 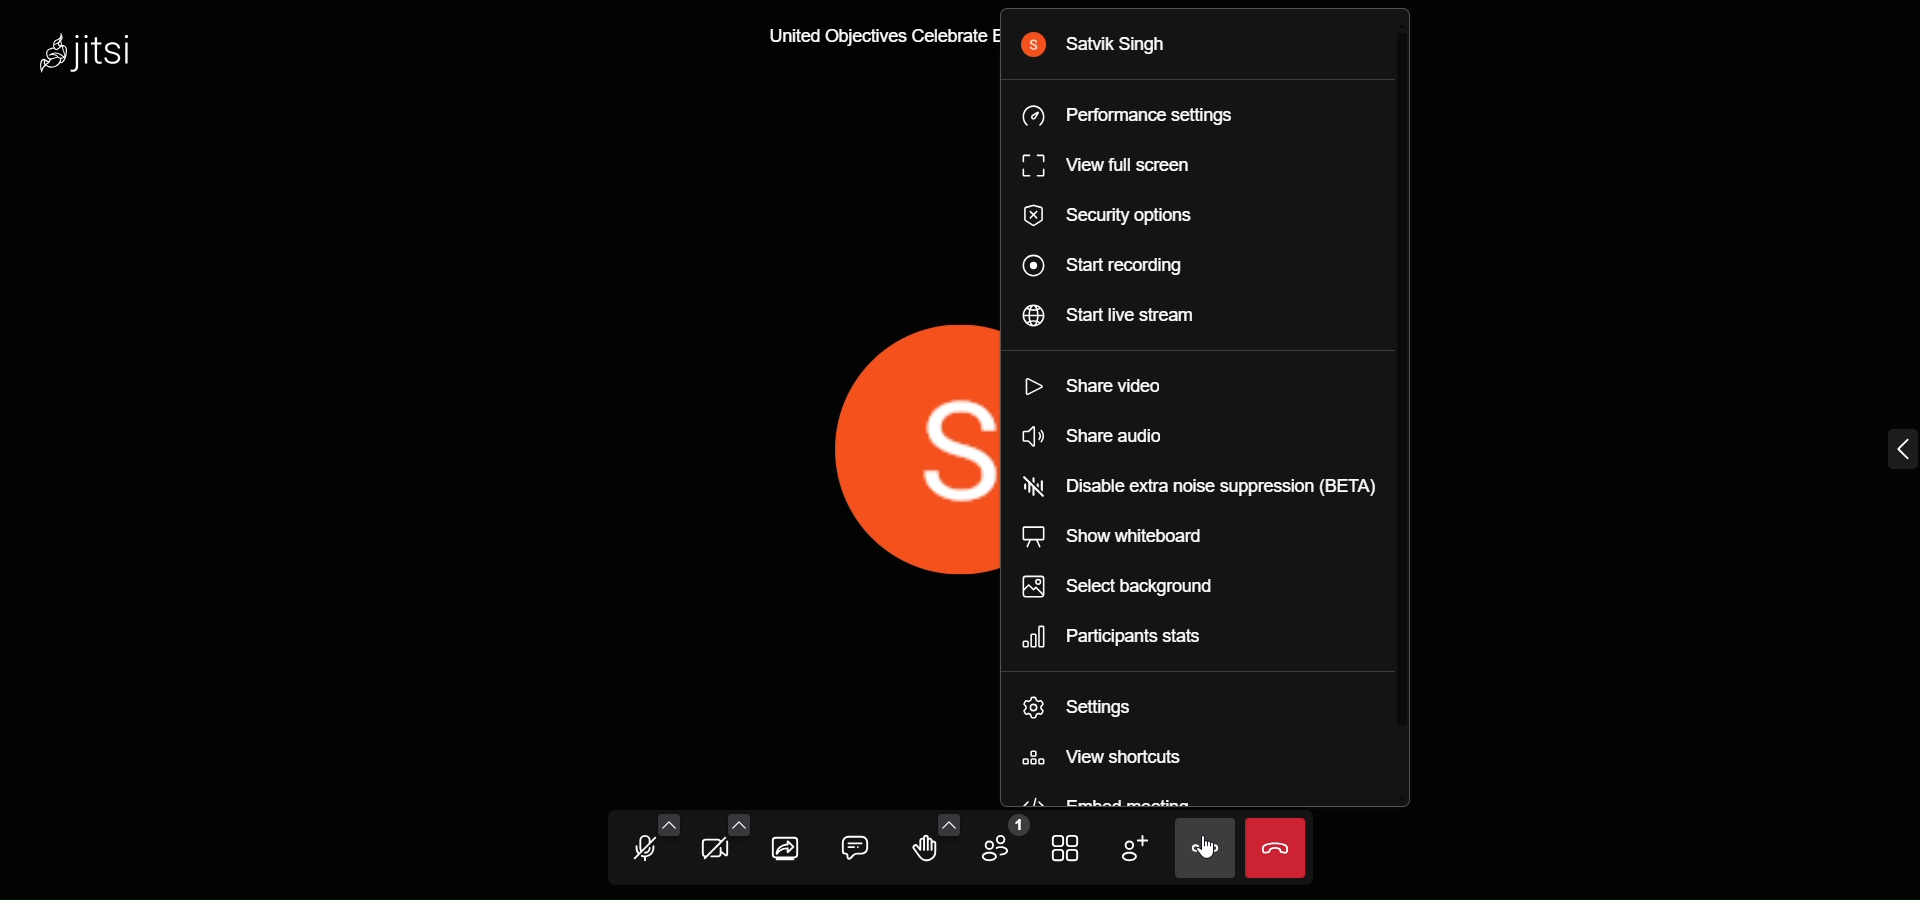 What do you see at coordinates (1134, 313) in the screenshot?
I see `start live stream` at bounding box center [1134, 313].